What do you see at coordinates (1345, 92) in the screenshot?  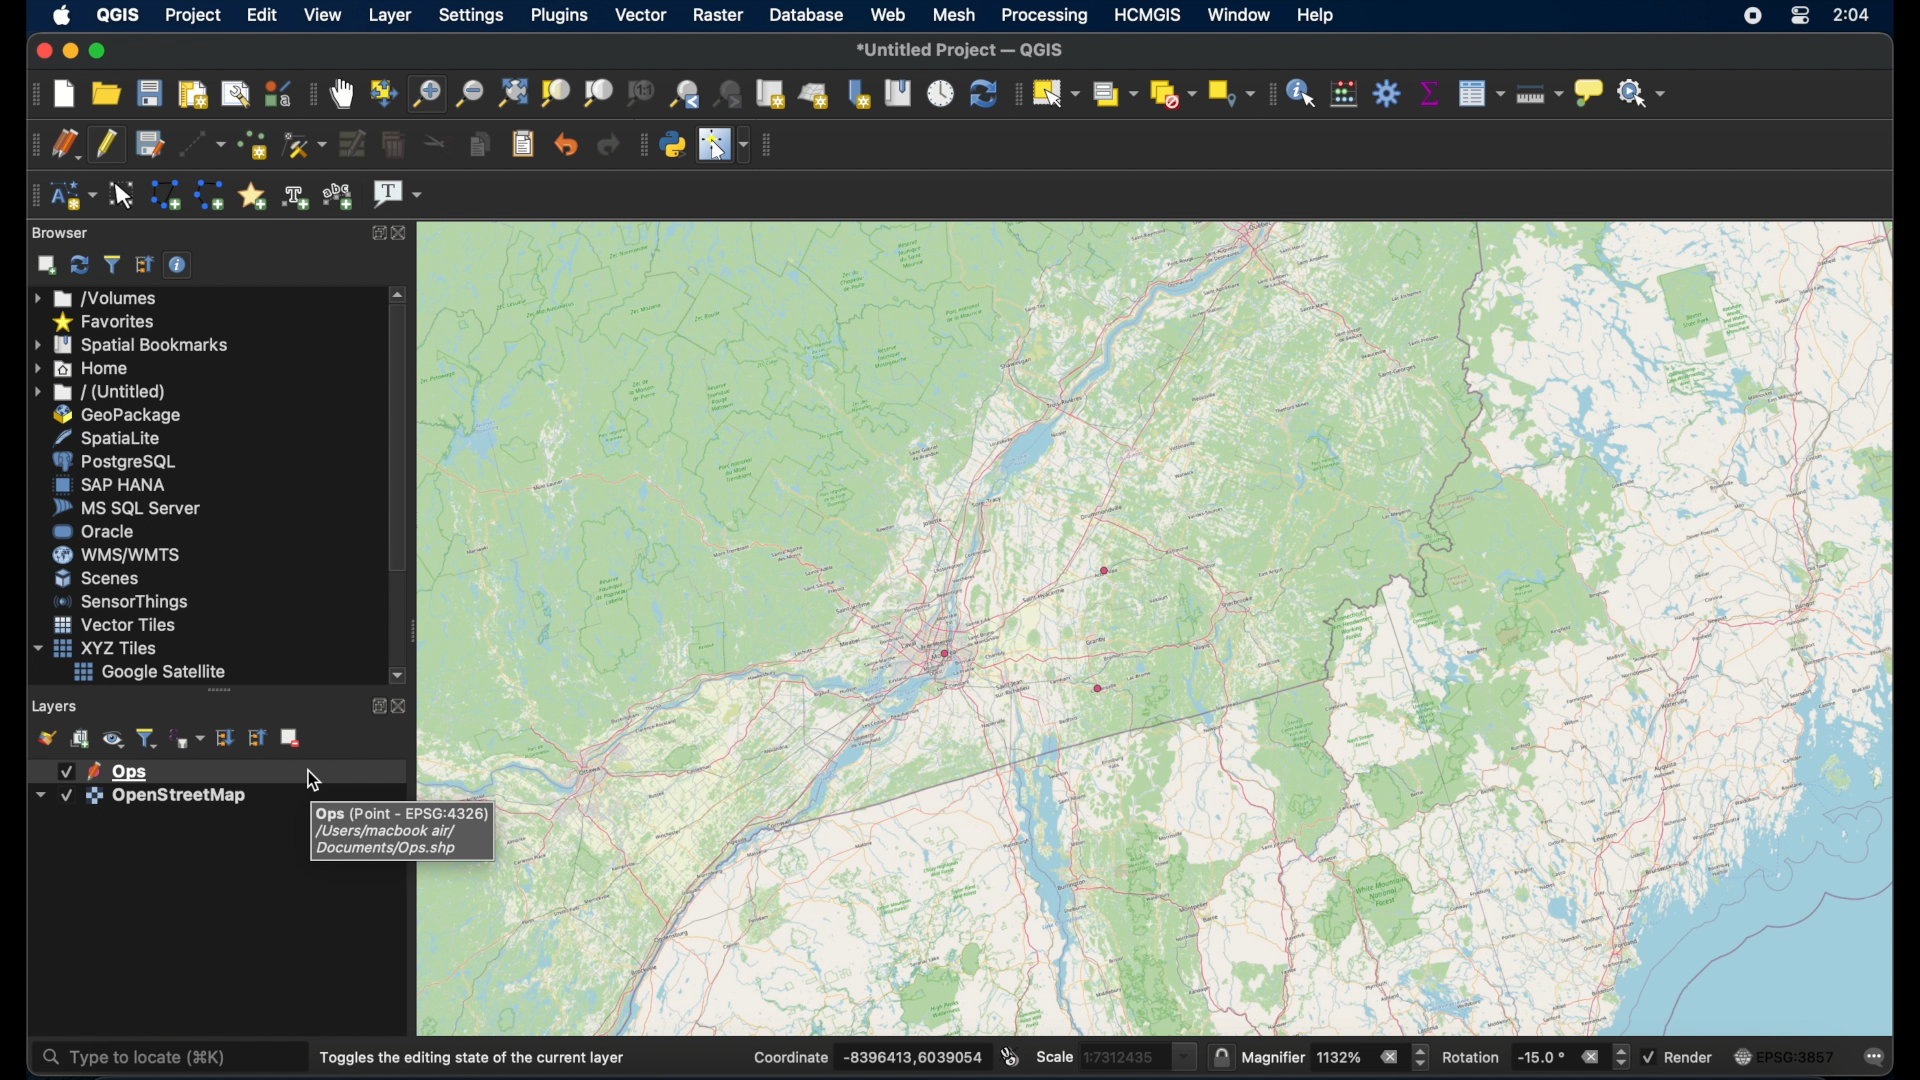 I see `open field calculator` at bounding box center [1345, 92].